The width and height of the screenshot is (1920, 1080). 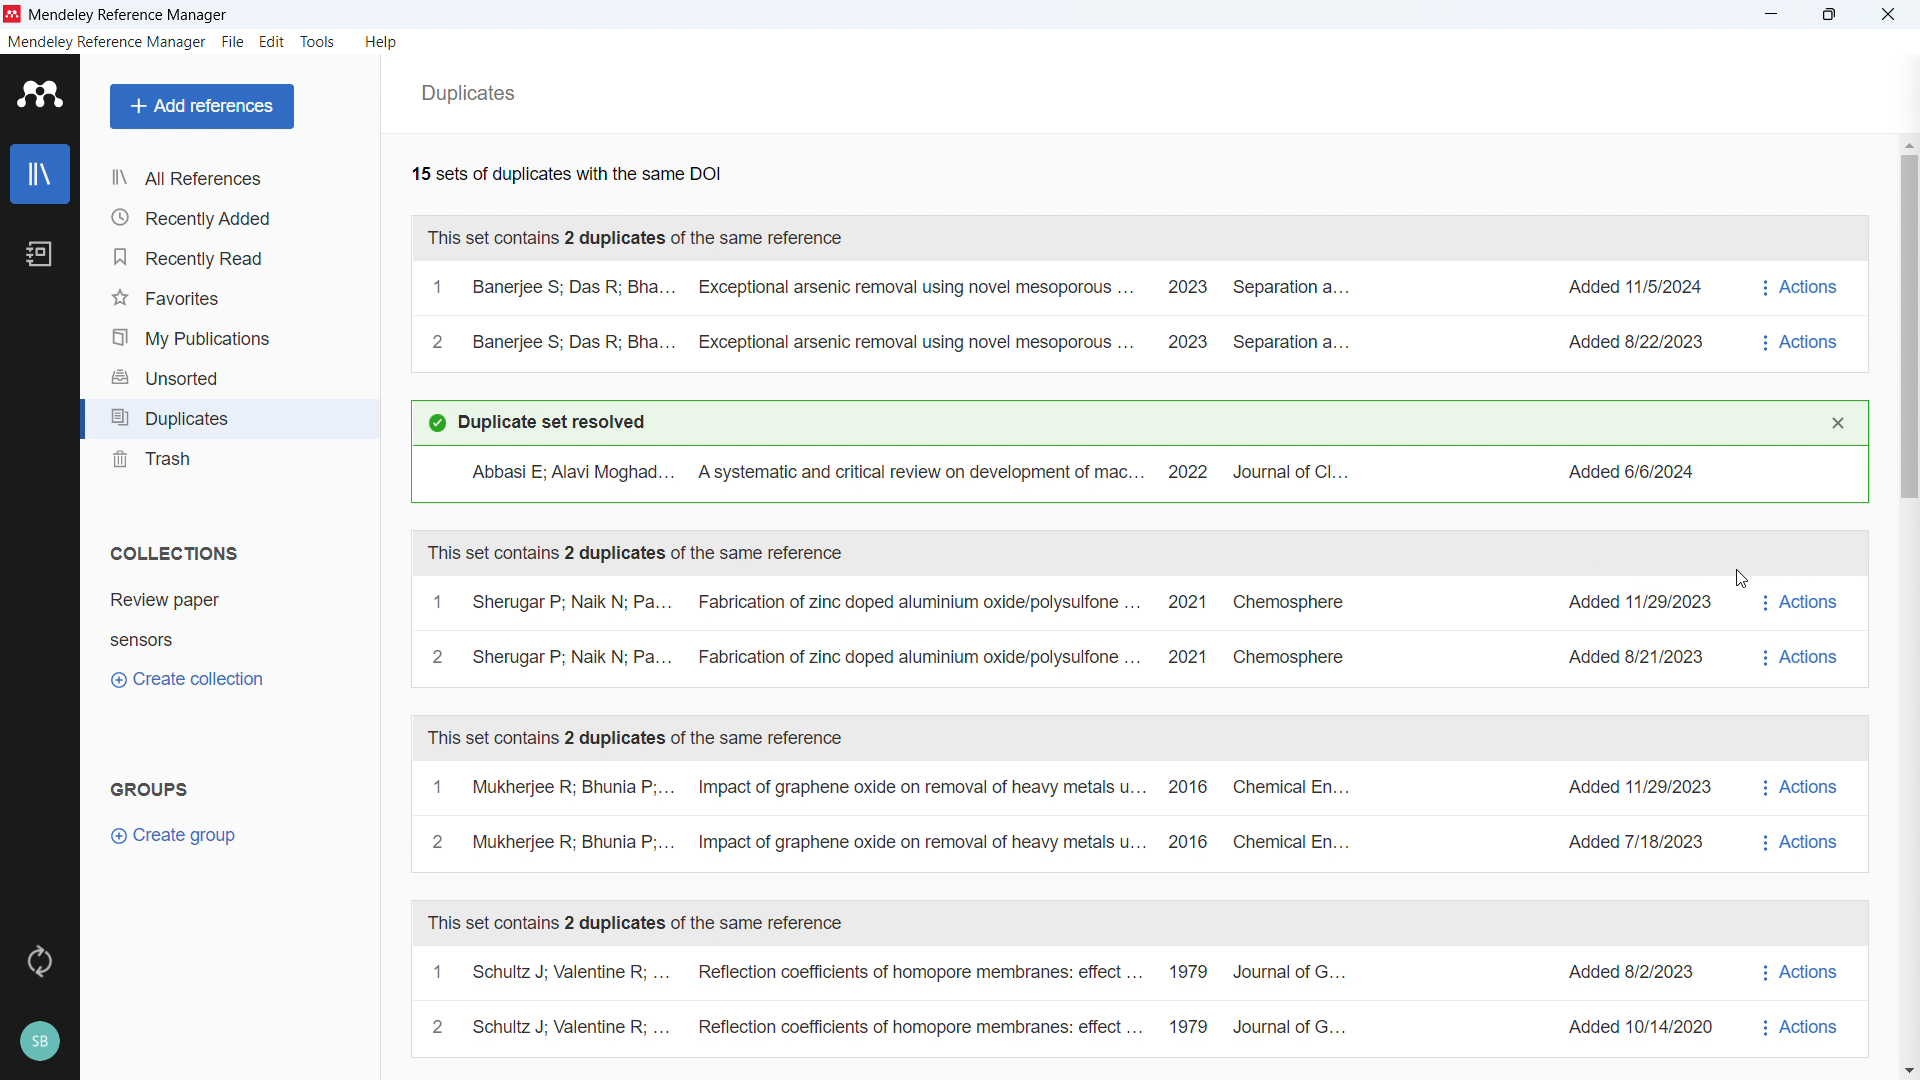 What do you see at coordinates (171, 554) in the screenshot?
I see `Collections ` at bounding box center [171, 554].